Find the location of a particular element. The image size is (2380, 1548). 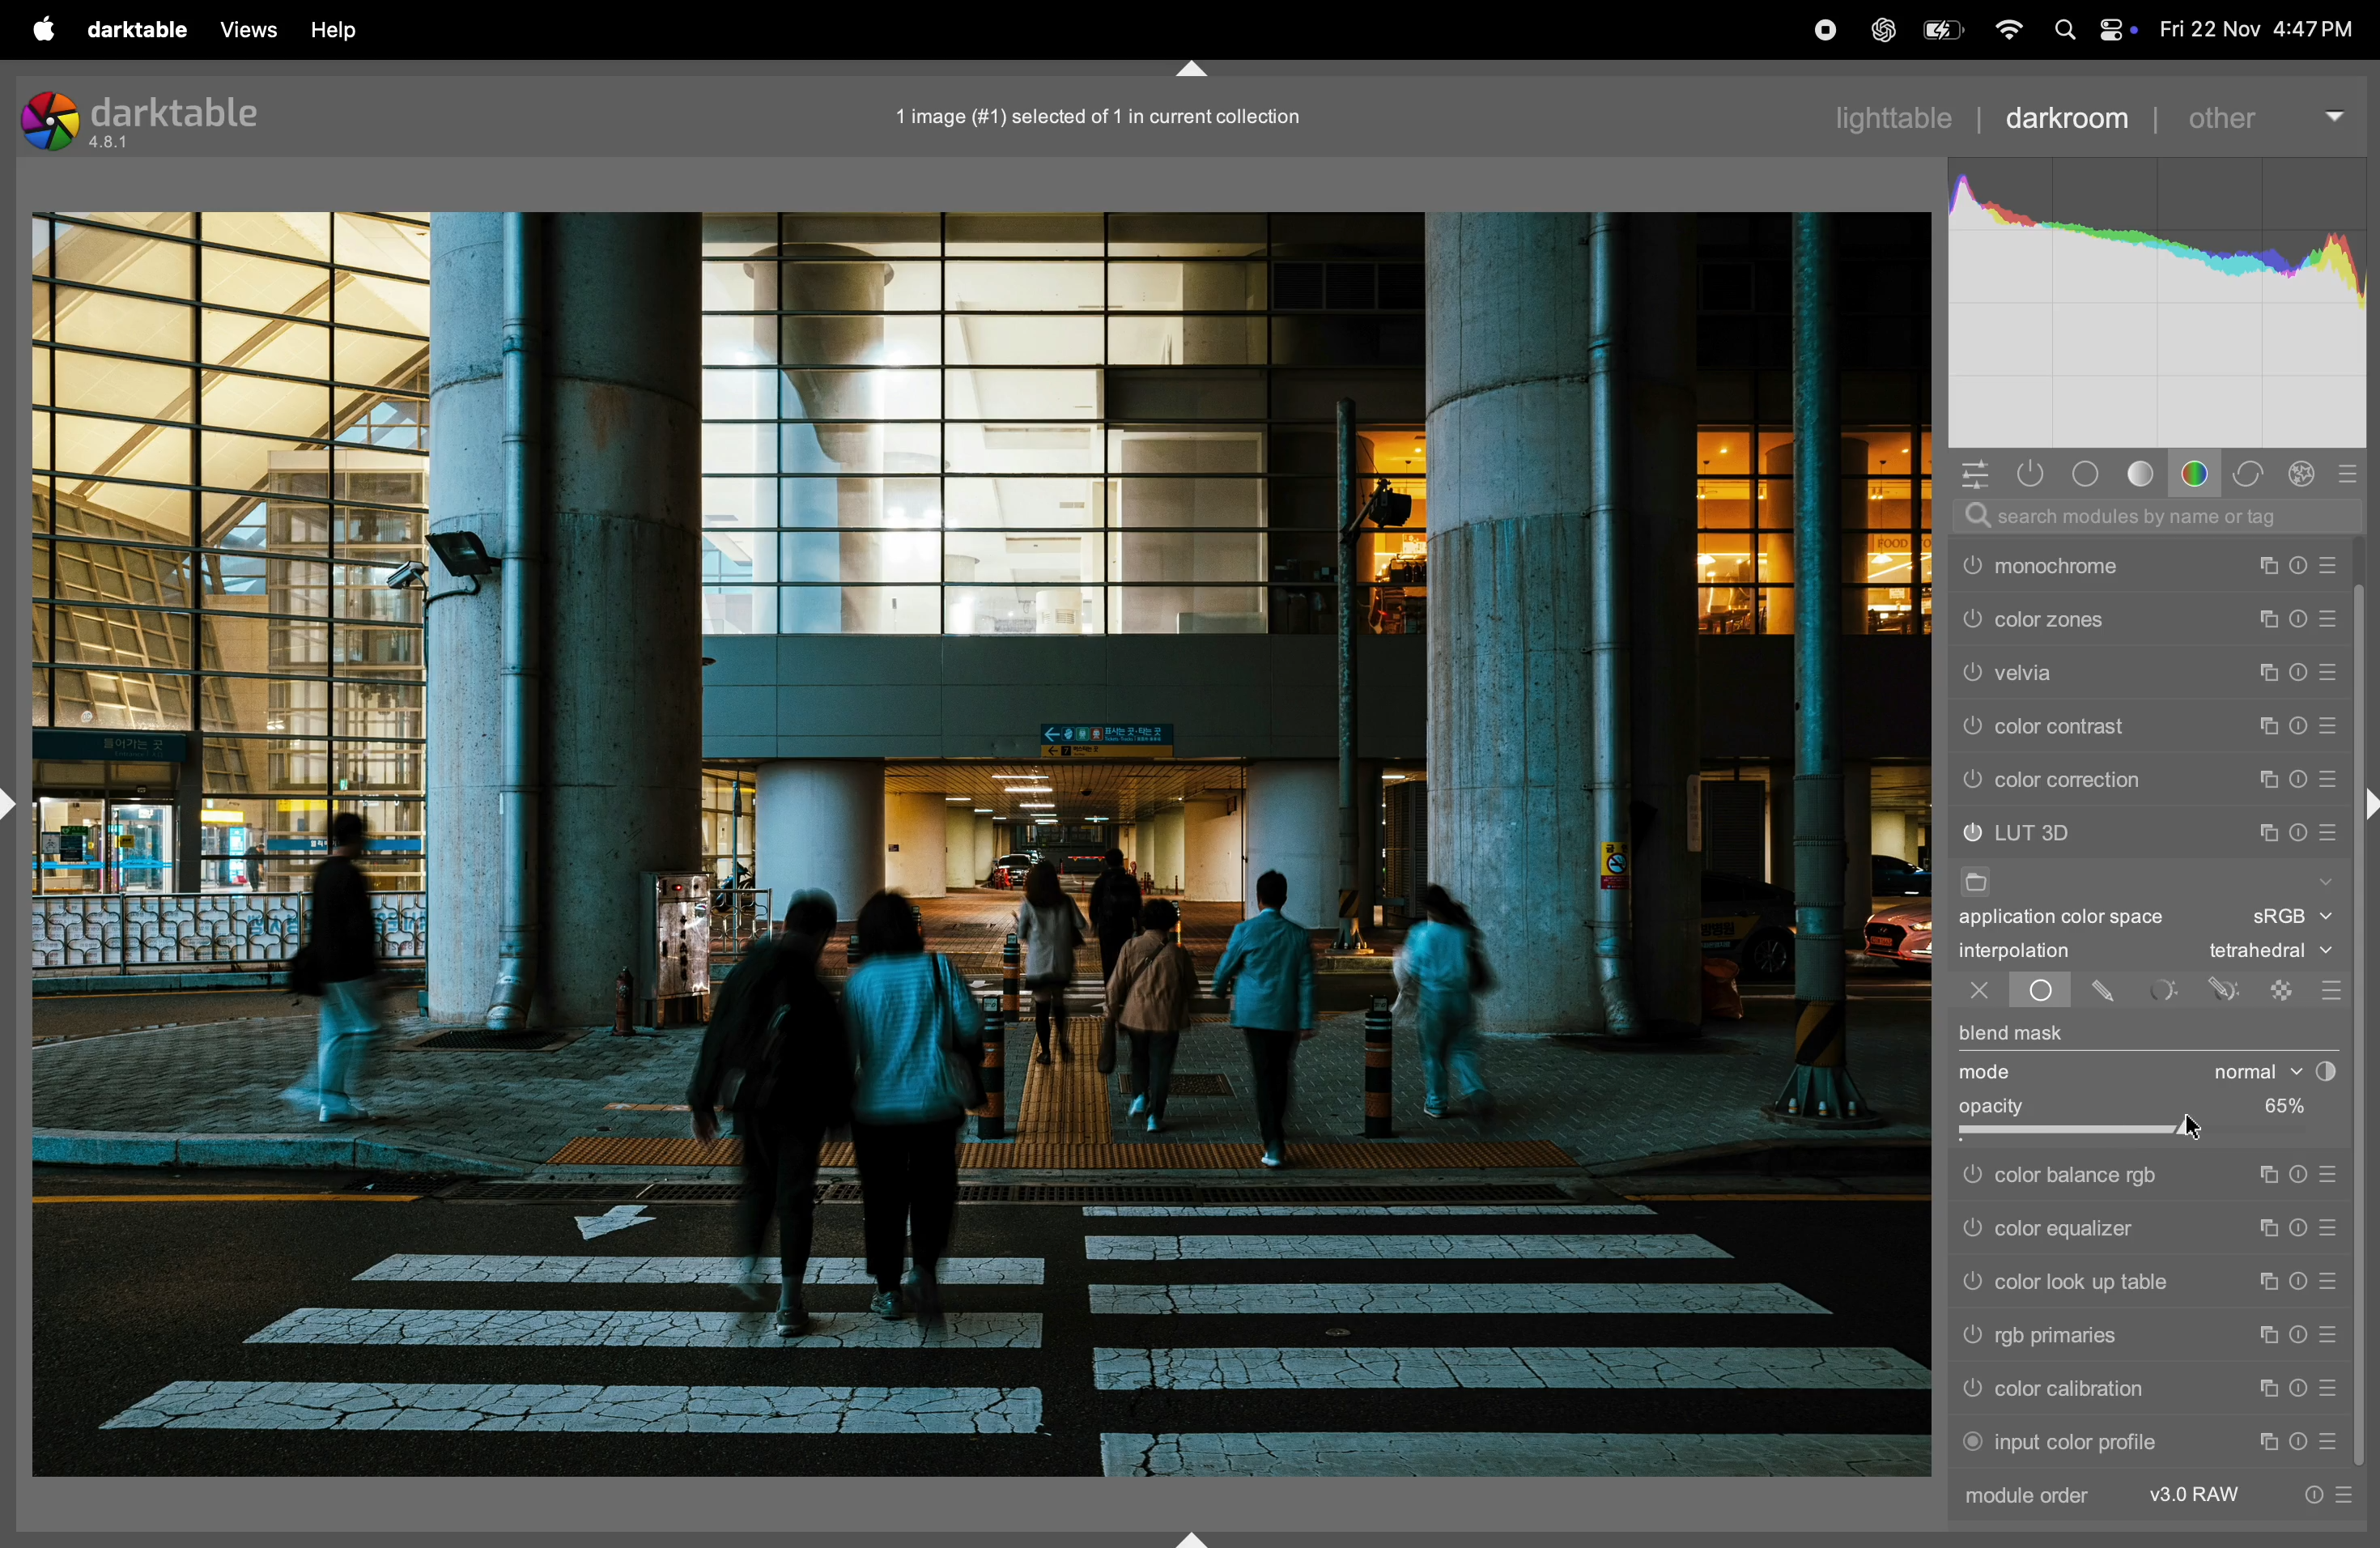

shift+ctrl+l is located at coordinates (15, 802).